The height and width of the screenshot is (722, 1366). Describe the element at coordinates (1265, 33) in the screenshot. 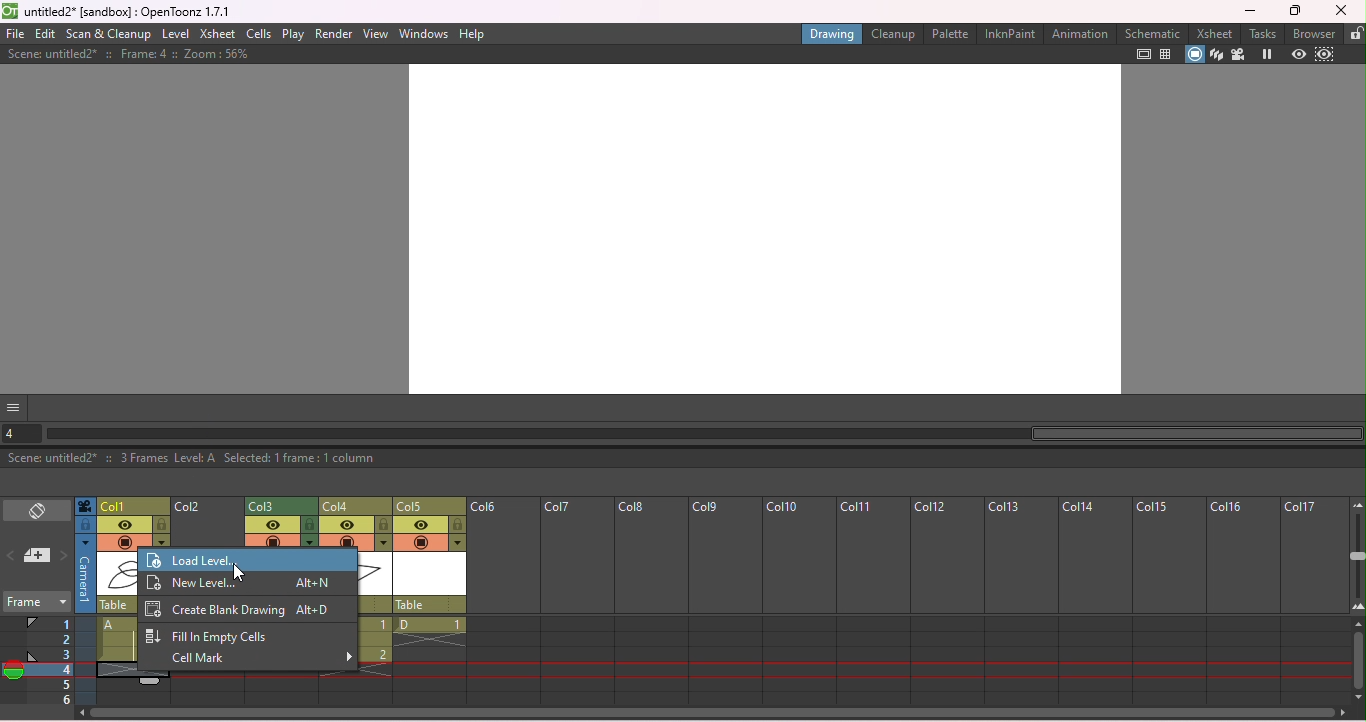

I see `tasks` at that location.